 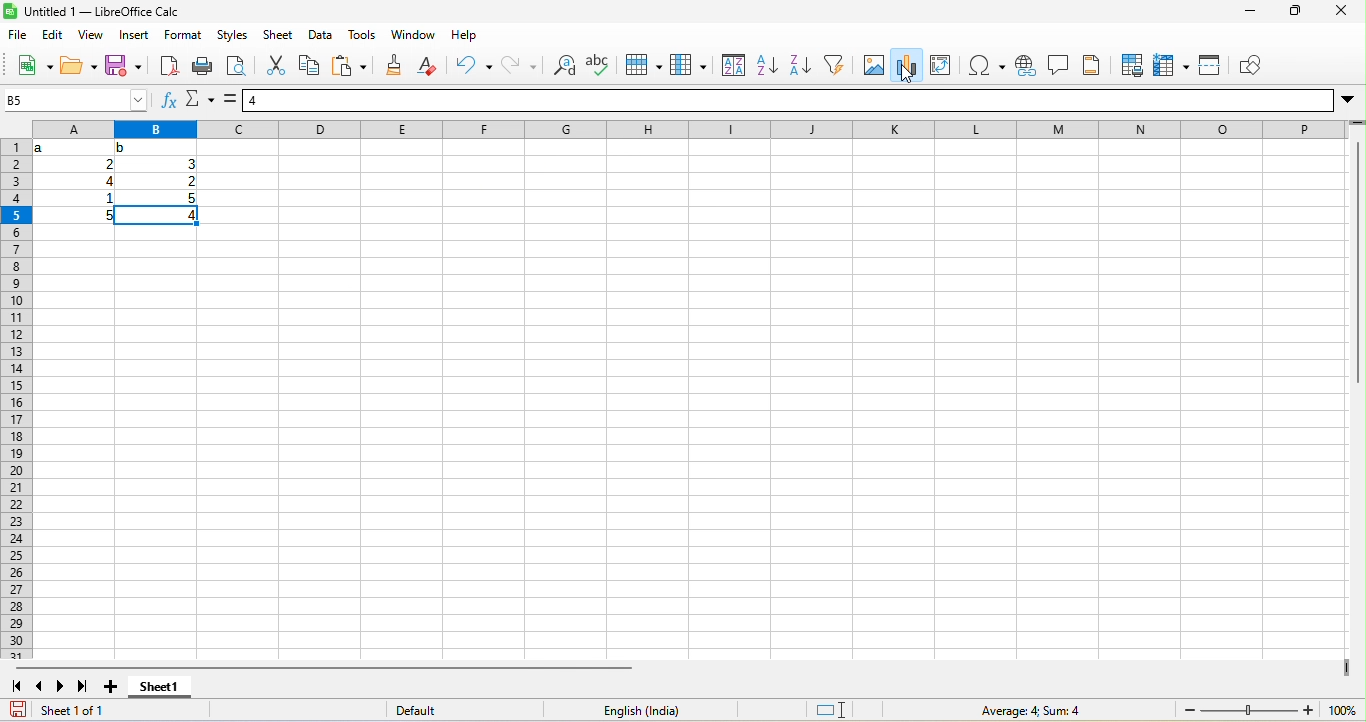 What do you see at coordinates (1171, 67) in the screenshot?
I see `freeze row and column` at bounding box center [1171, 67].